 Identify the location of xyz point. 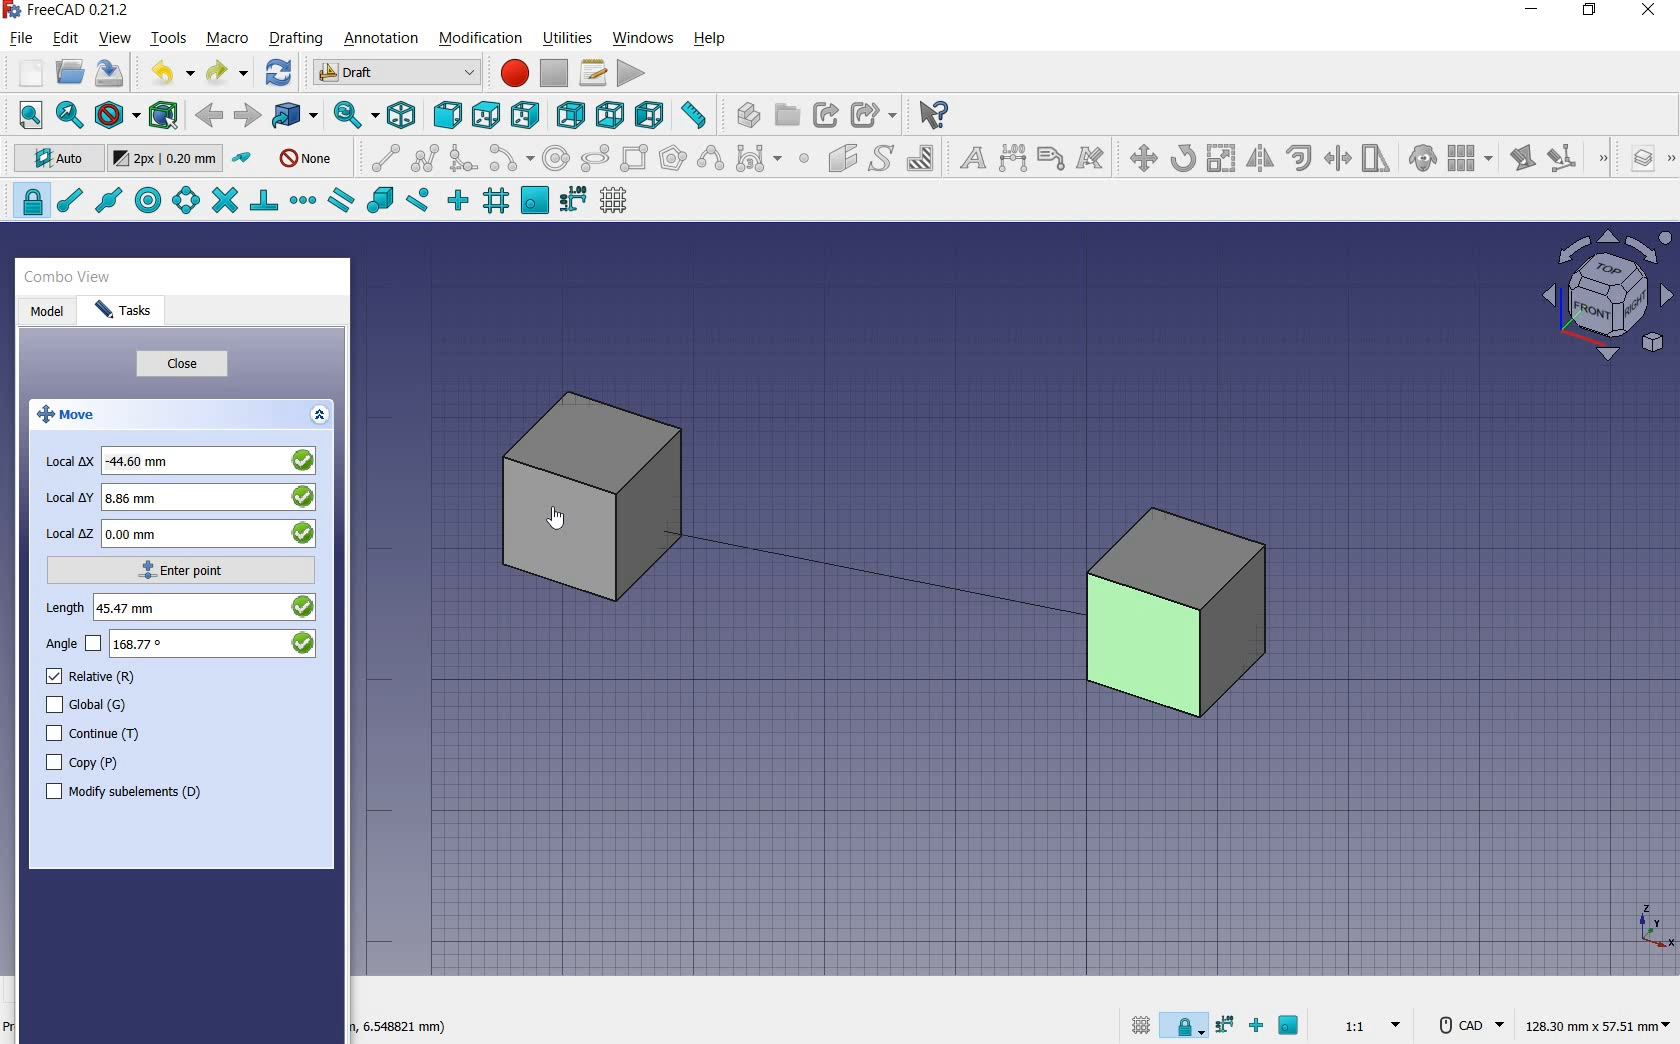
(1655, 927).